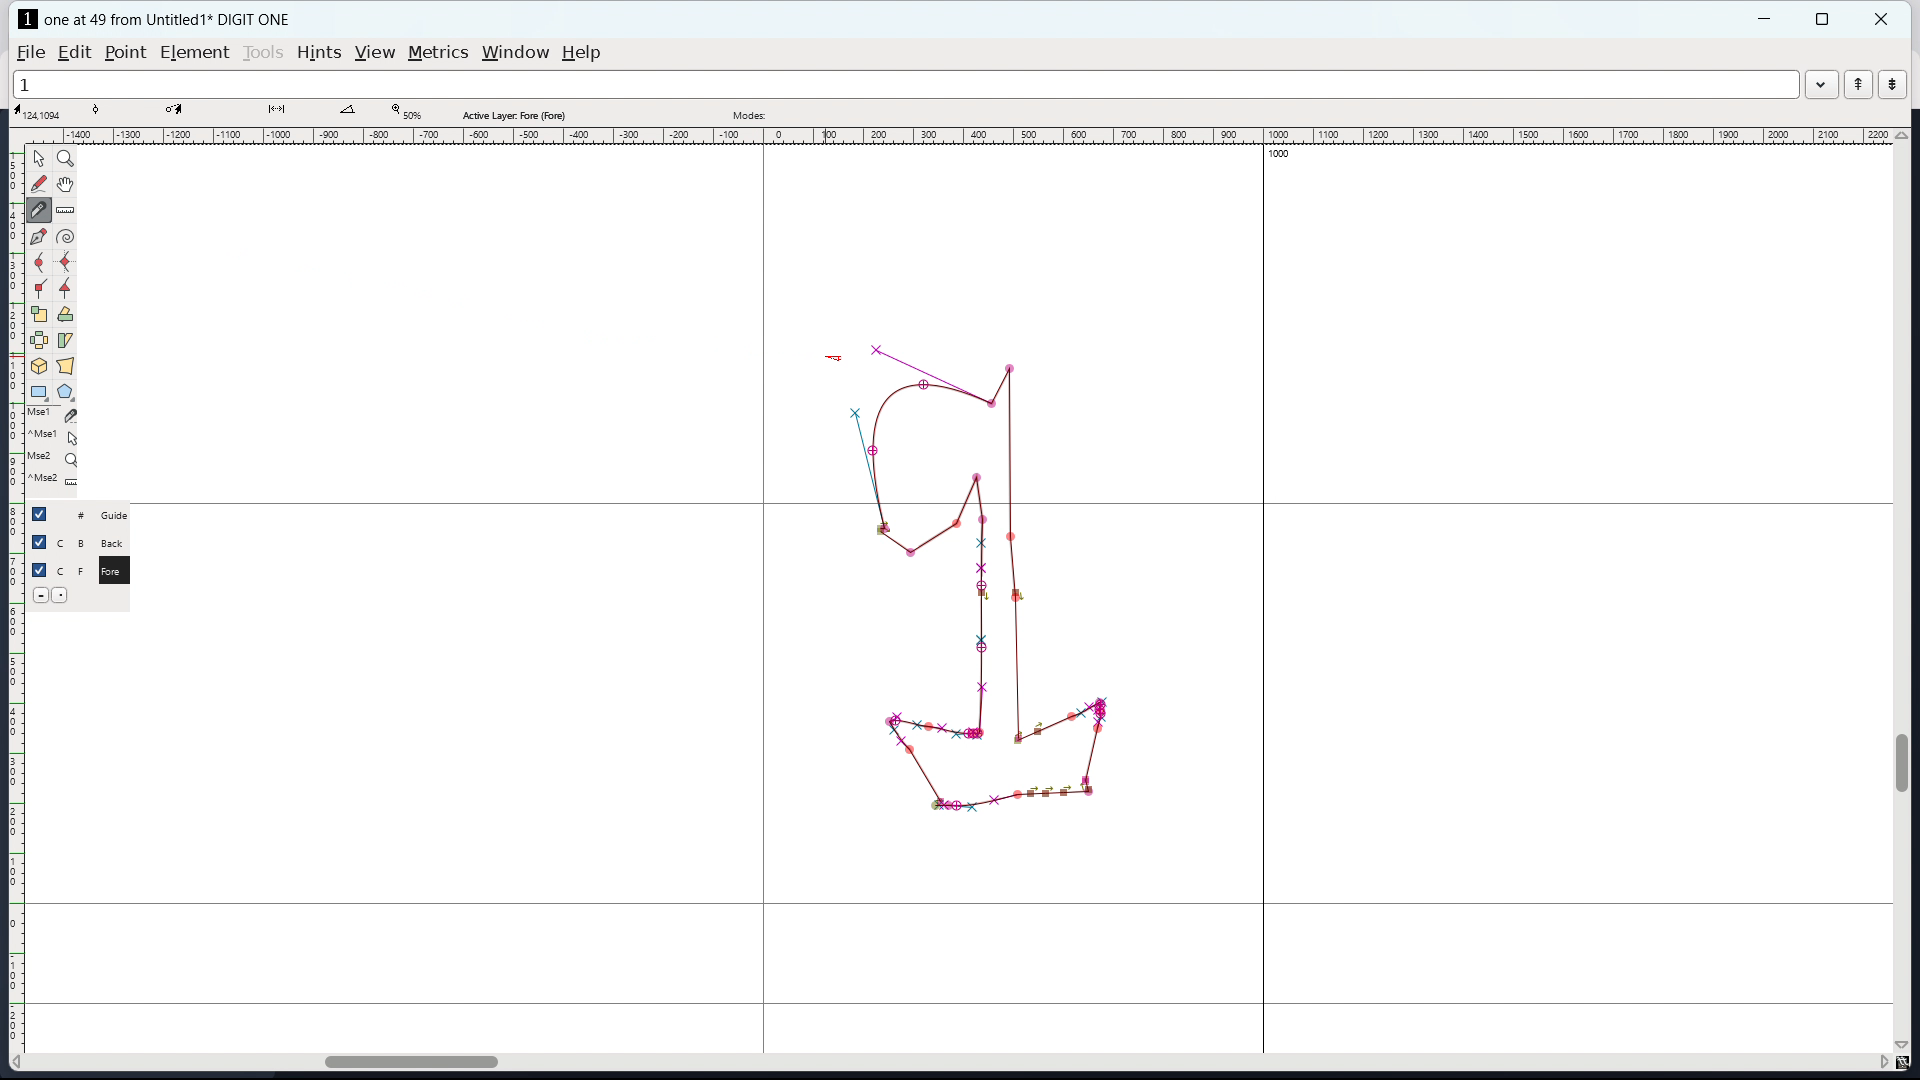  Describe the element at coordinates (40, 570) in the screenshot. I see `is layer visible` at that location.